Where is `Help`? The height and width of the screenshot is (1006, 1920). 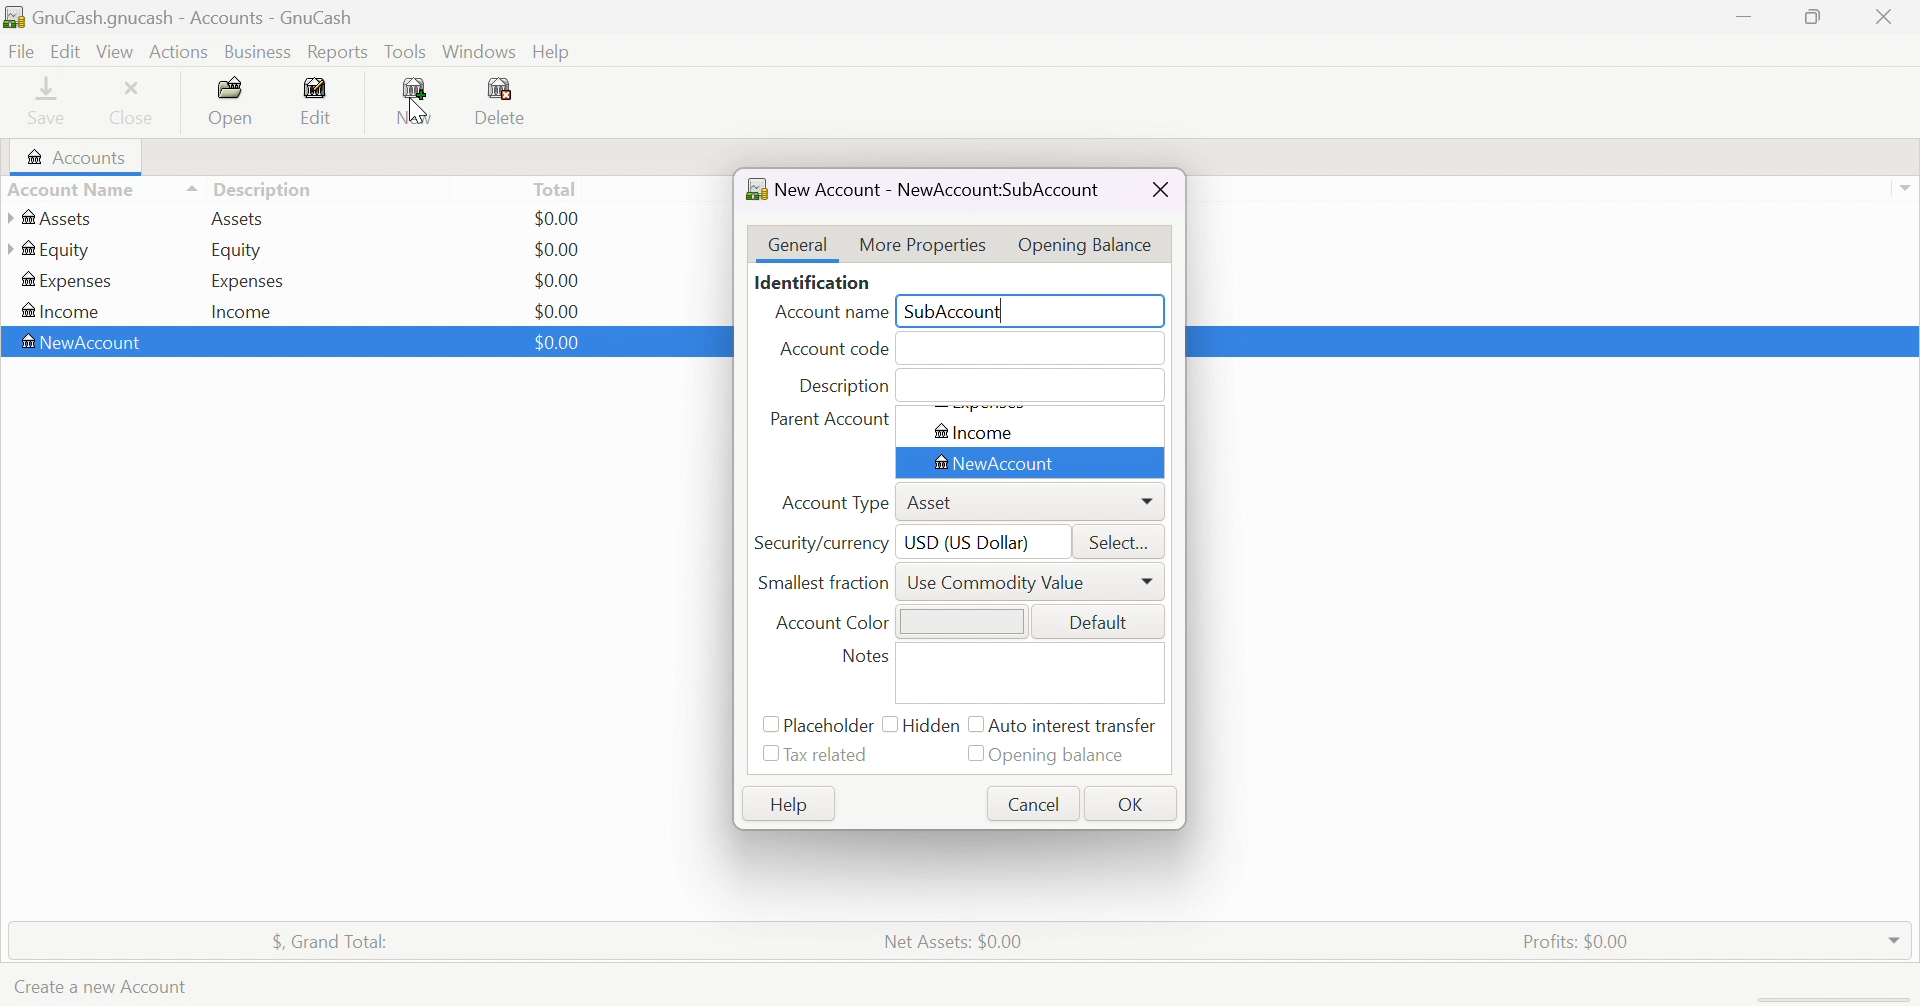 Help is located at coordinates (791, 803).